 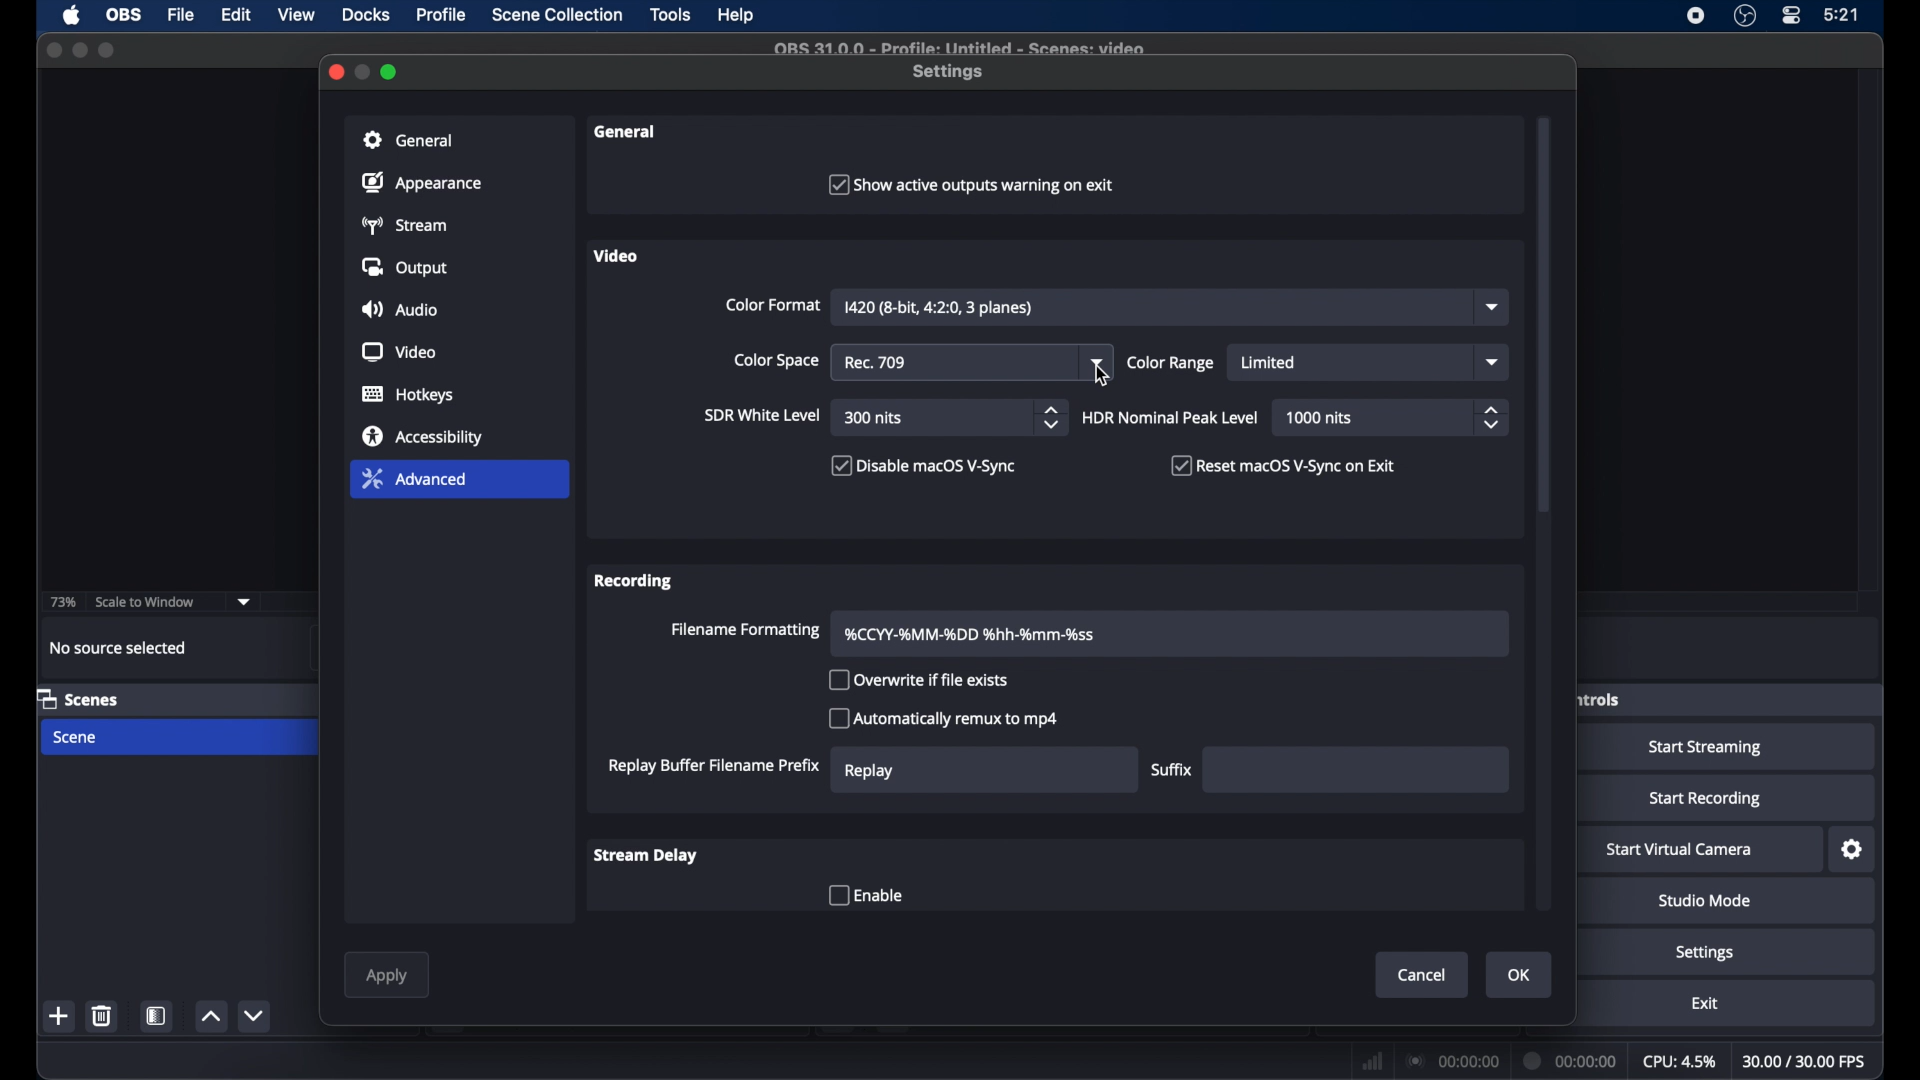 What do you see at coordinates (1452, 1061) in the screenshot?
I see `connection` at bounding box center [1452, 1061].